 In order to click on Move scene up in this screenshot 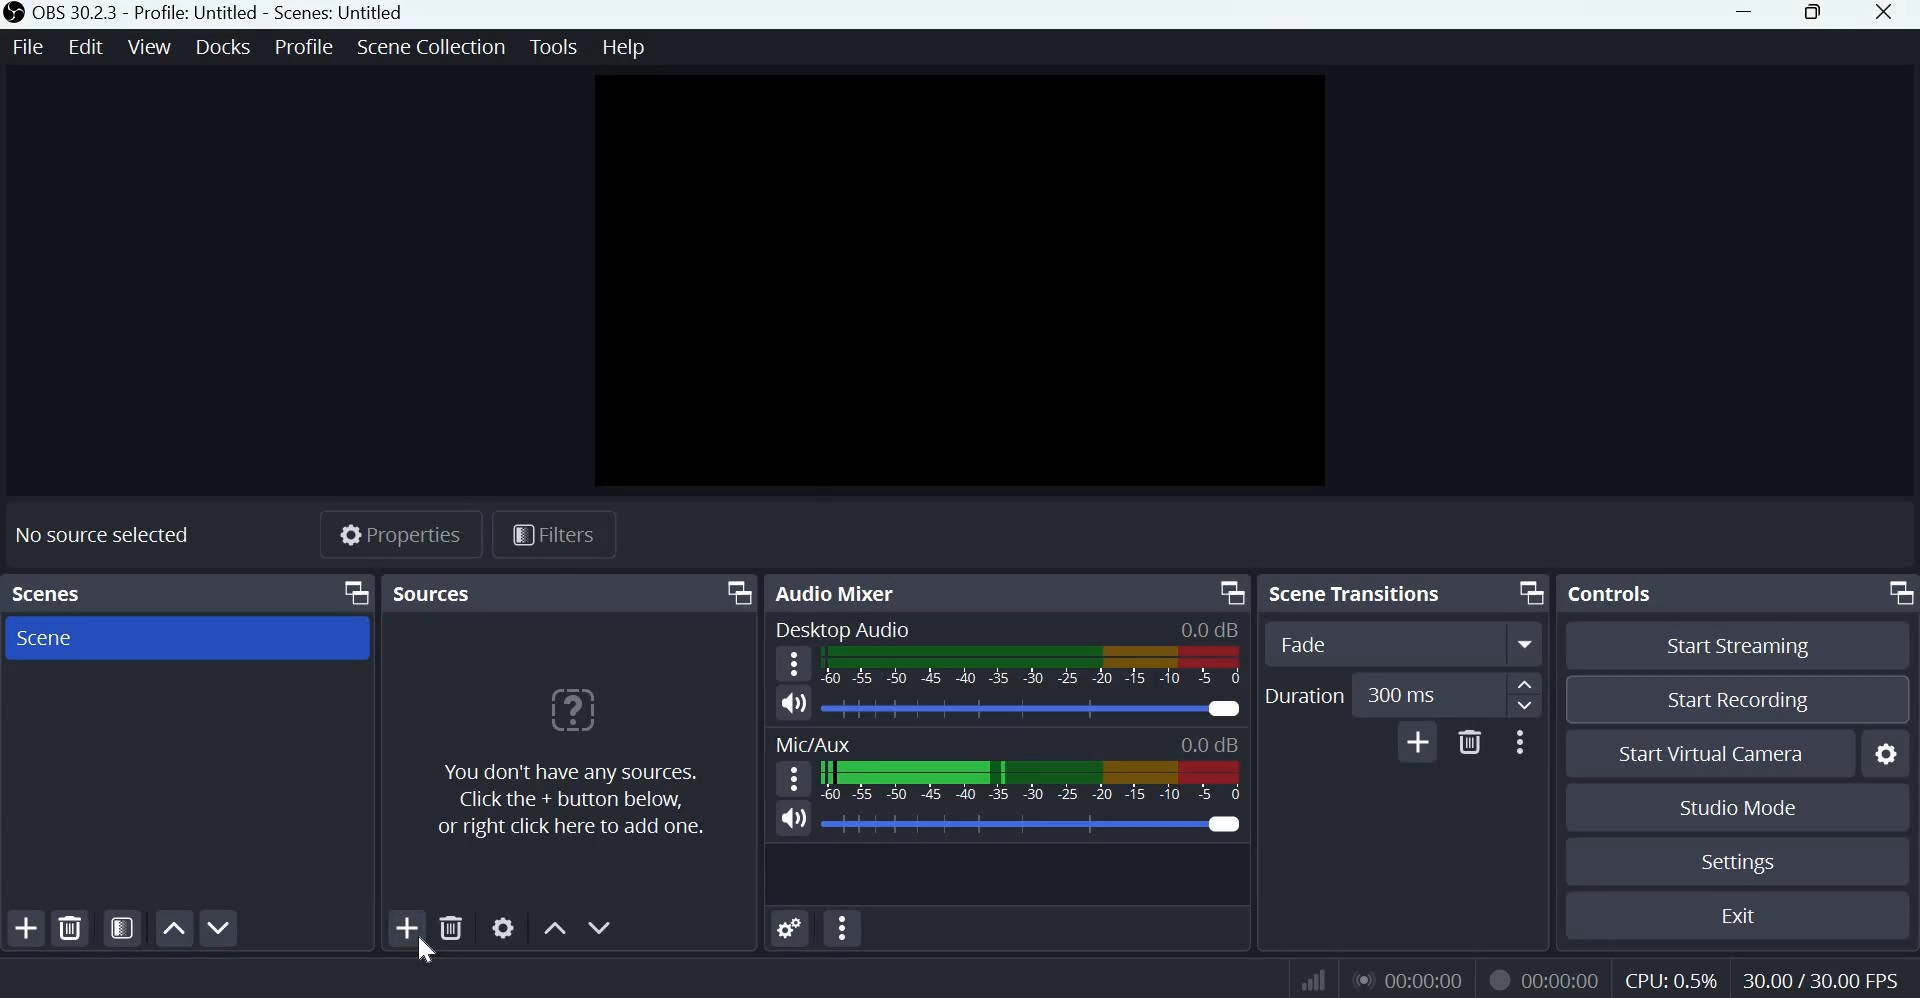, I will do `click(175, 928)`.